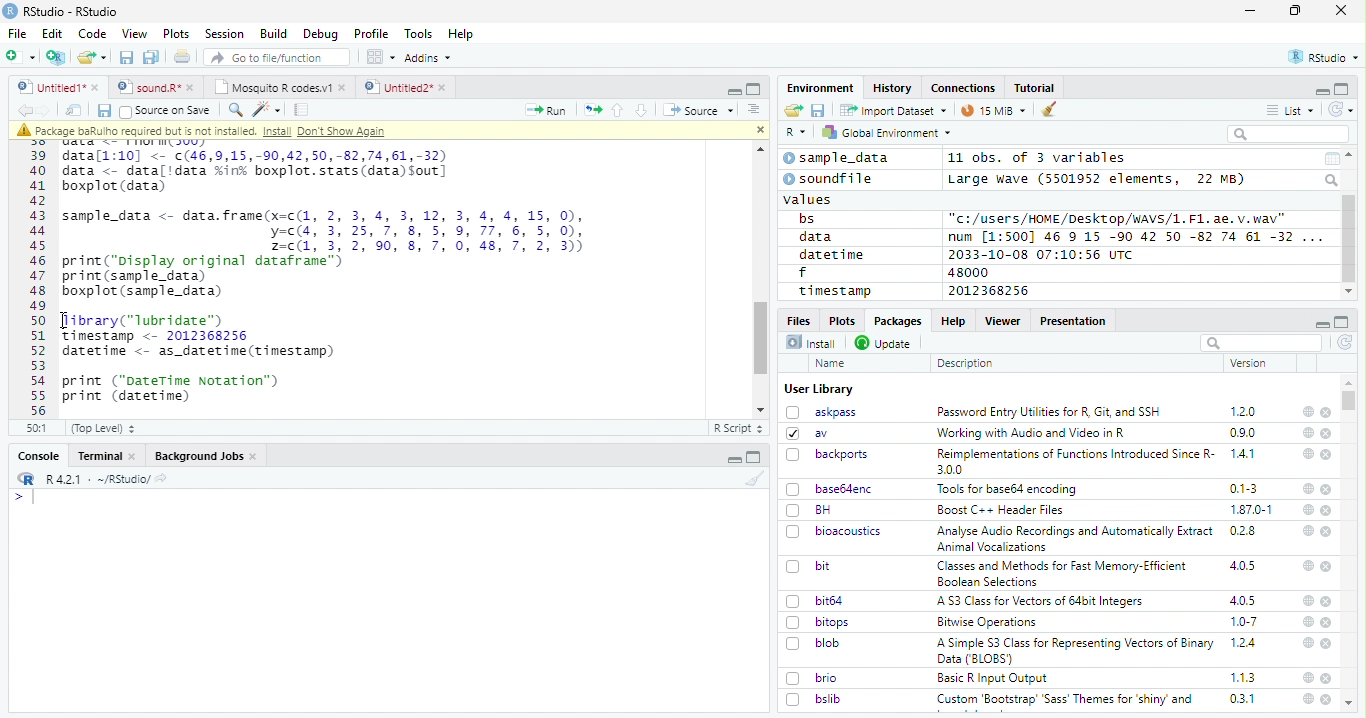 This screenshot has width=1366, height=718. I want to click on Source, so click(698, 112).